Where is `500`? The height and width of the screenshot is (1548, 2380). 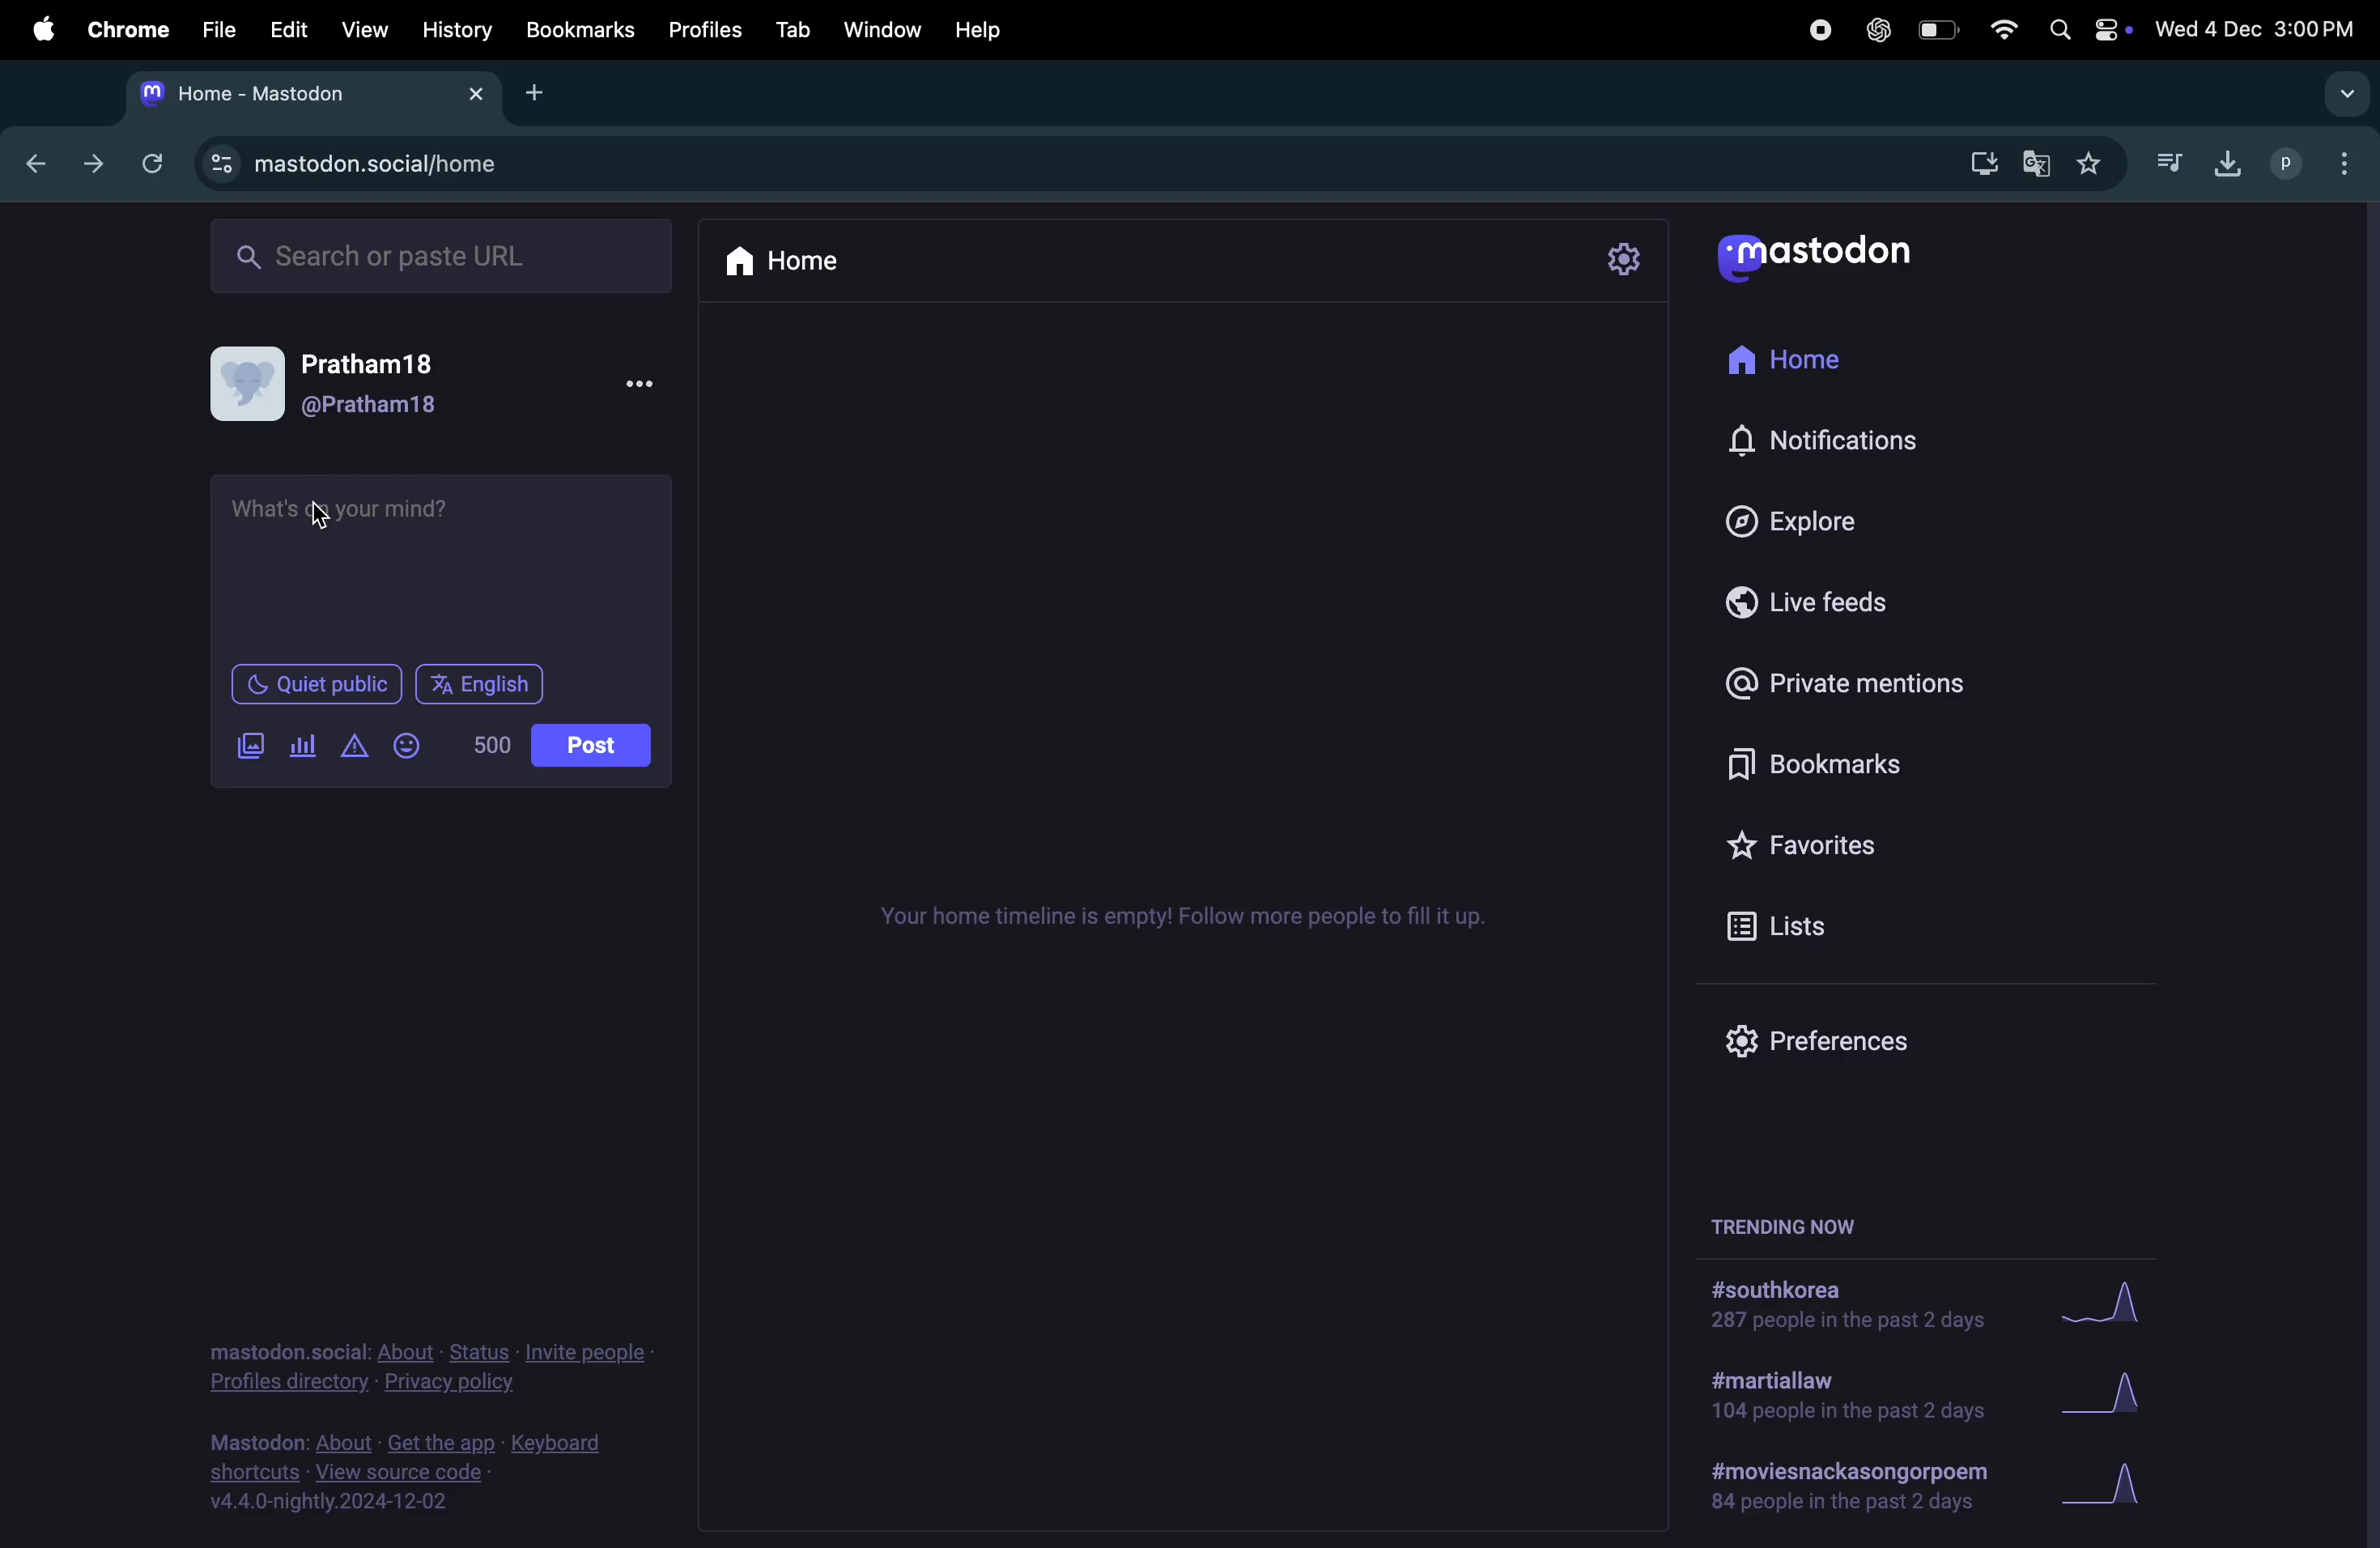 500 is located at coordinates (487, 744).